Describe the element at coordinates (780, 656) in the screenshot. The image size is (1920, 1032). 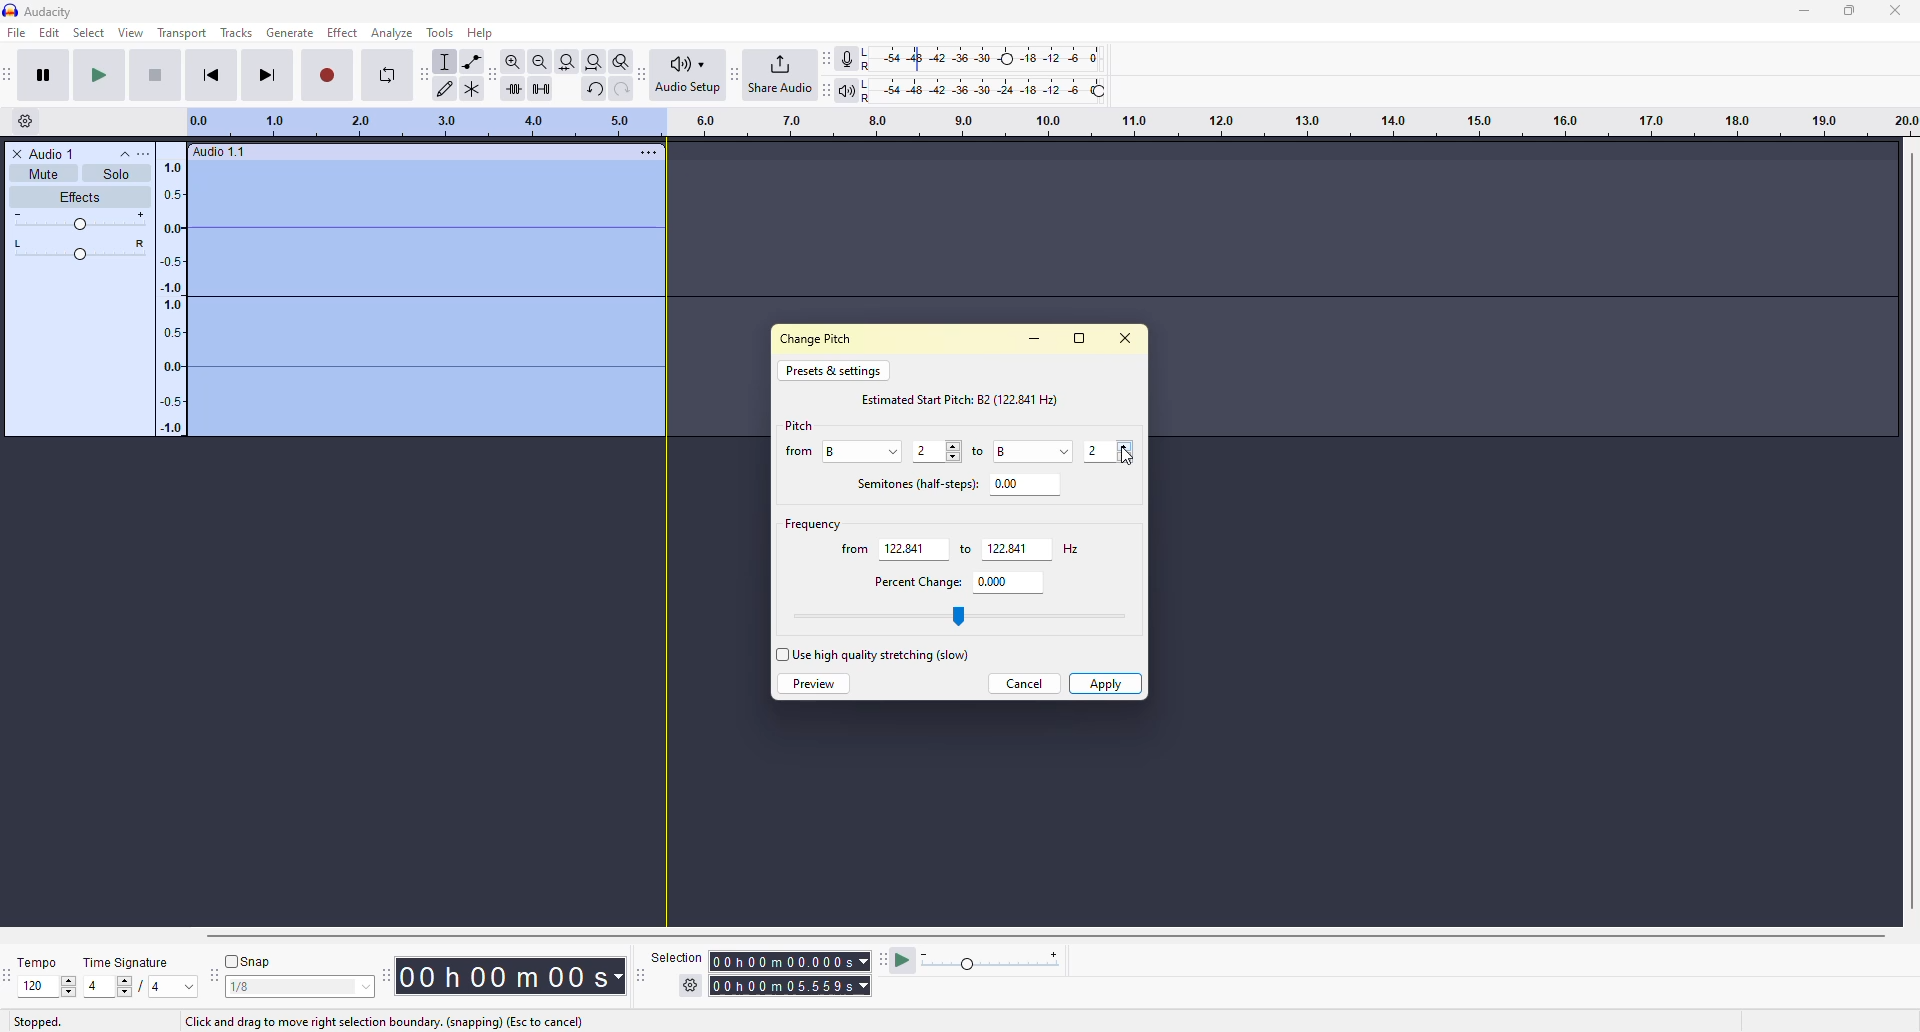
I see `select` at that location.